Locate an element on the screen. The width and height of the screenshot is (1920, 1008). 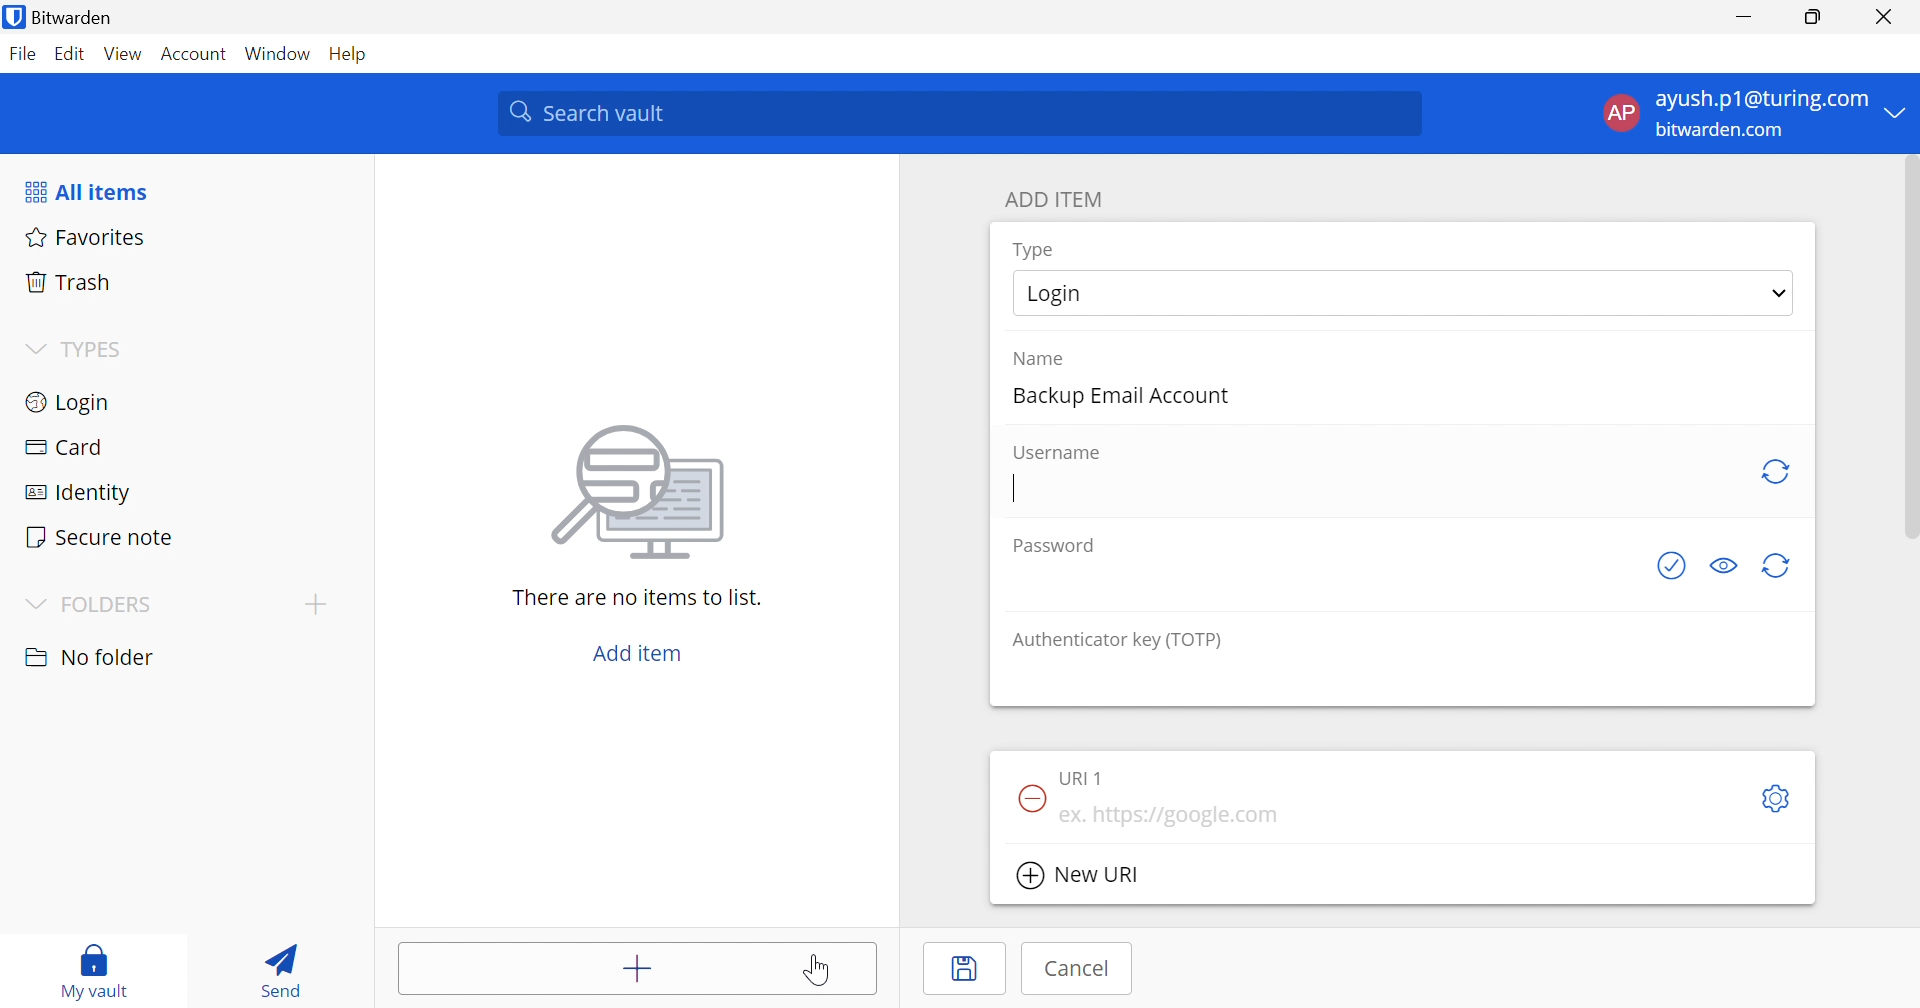
bitwarden logo is located at coordinates (14, 17).